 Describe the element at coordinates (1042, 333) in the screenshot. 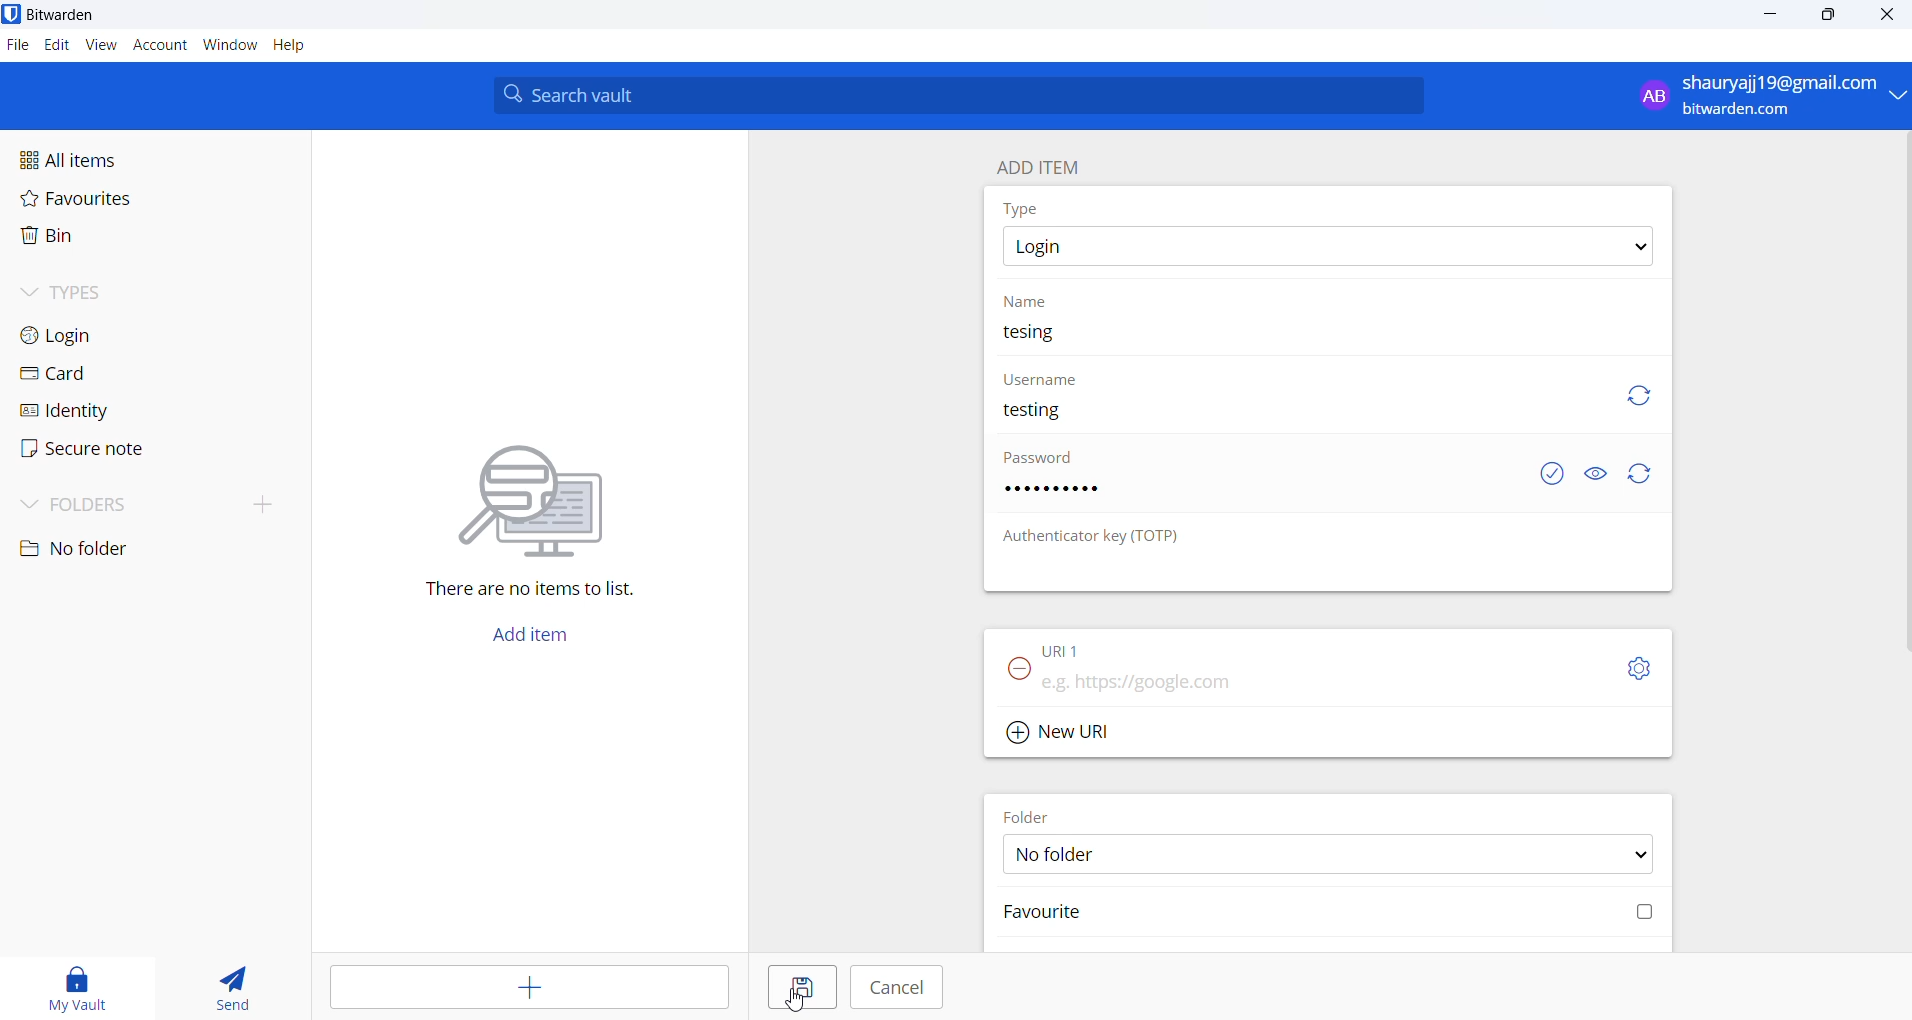

I see `entered entry name` at that location.